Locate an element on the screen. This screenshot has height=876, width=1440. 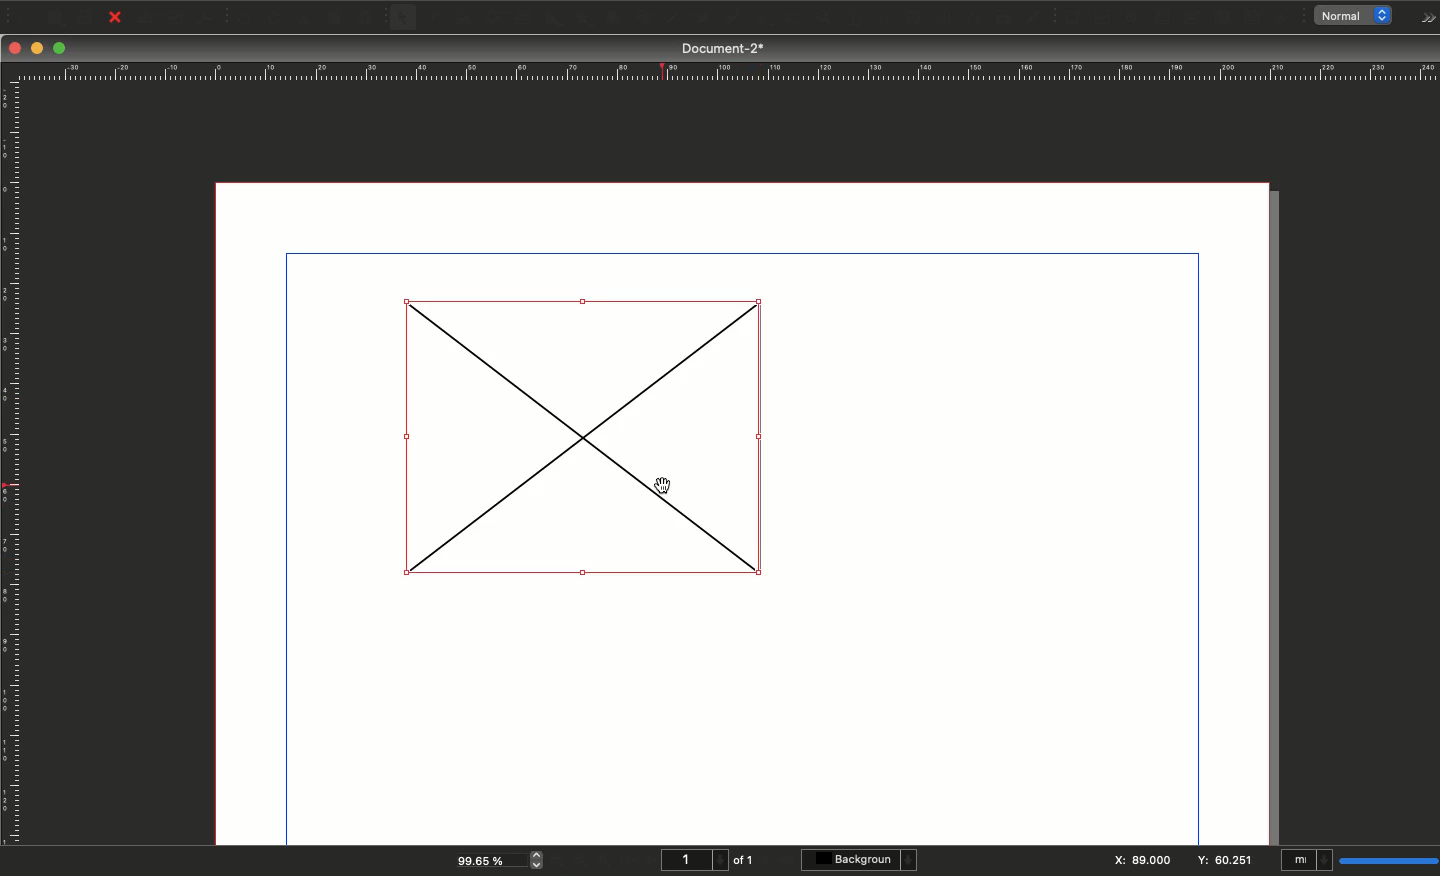
Undo is located at coordinates (244, 18).